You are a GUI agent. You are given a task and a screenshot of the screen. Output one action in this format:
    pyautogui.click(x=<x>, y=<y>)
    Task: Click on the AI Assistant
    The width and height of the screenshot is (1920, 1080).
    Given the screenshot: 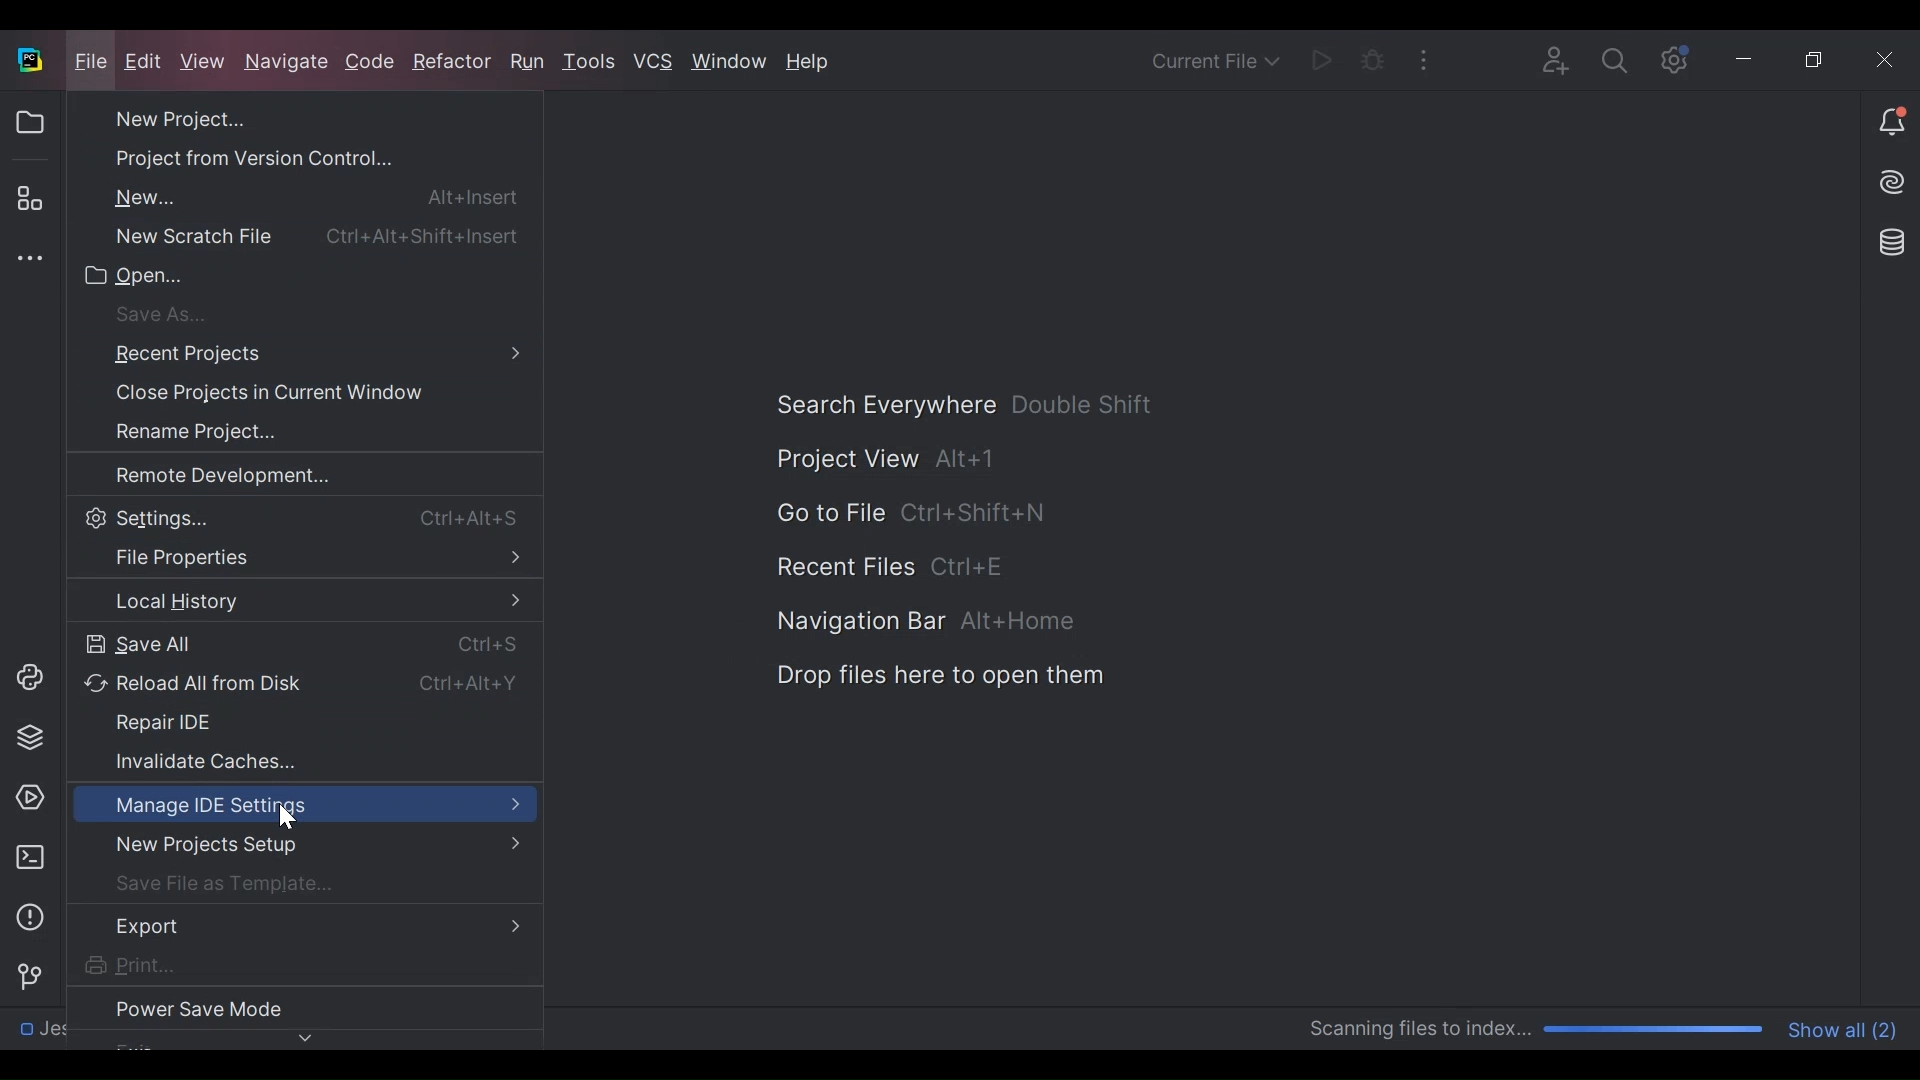 What is the action you would take?
    pyautogui.click(x=1894, y=181)
    